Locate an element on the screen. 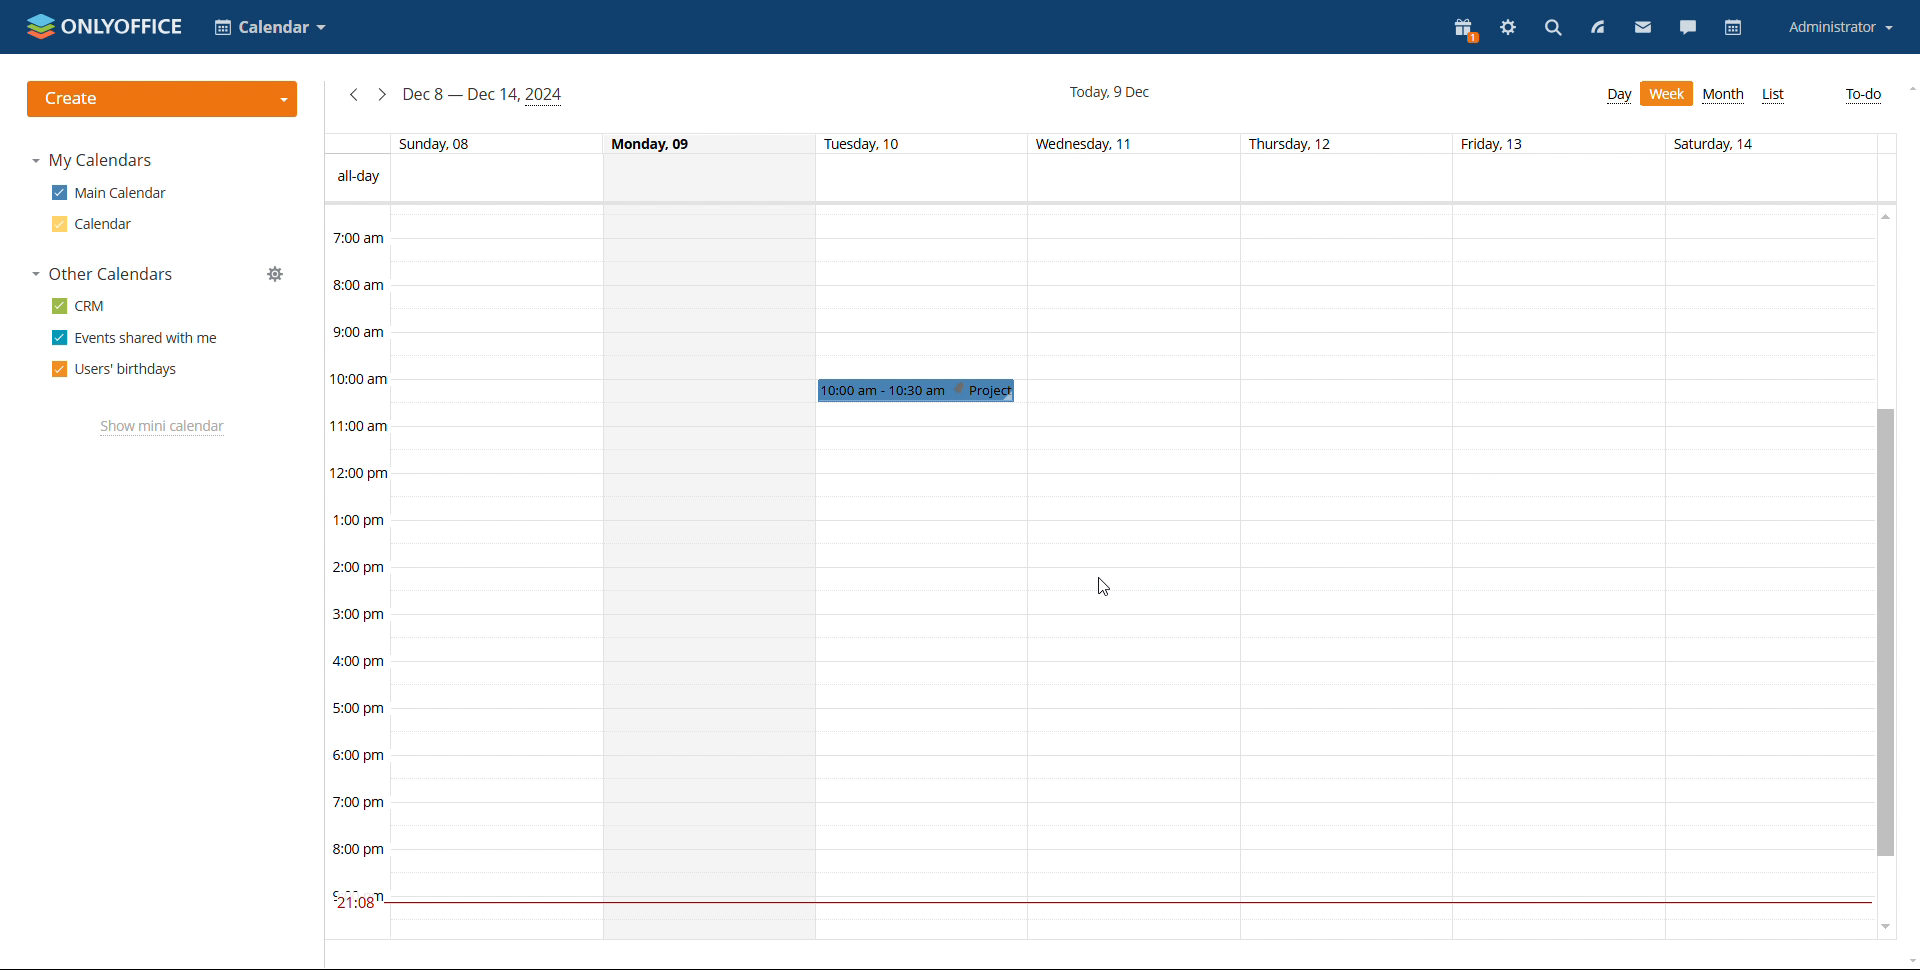 The image size is (1920, 970). to-do is located at coordinates (1866, 96).